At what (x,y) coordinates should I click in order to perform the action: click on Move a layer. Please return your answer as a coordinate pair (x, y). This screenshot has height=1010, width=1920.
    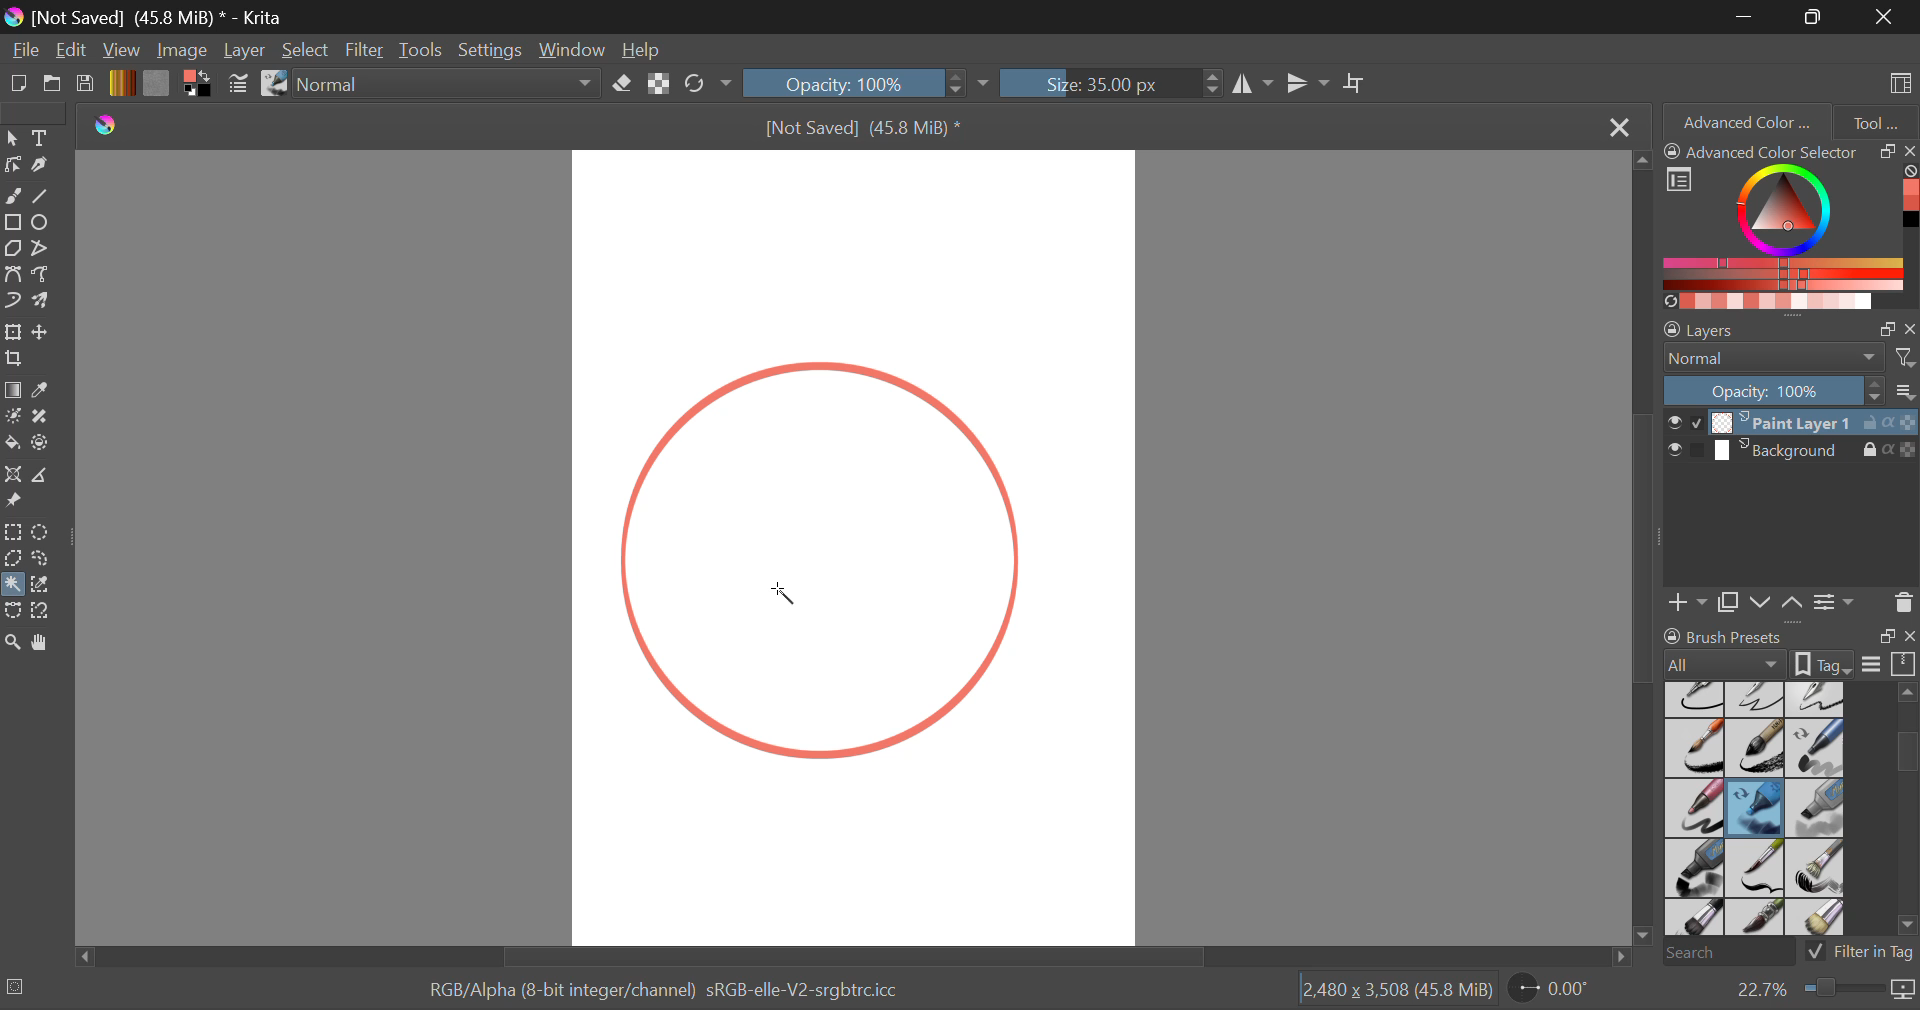
    Looking at the image, I should click on (43, 332).